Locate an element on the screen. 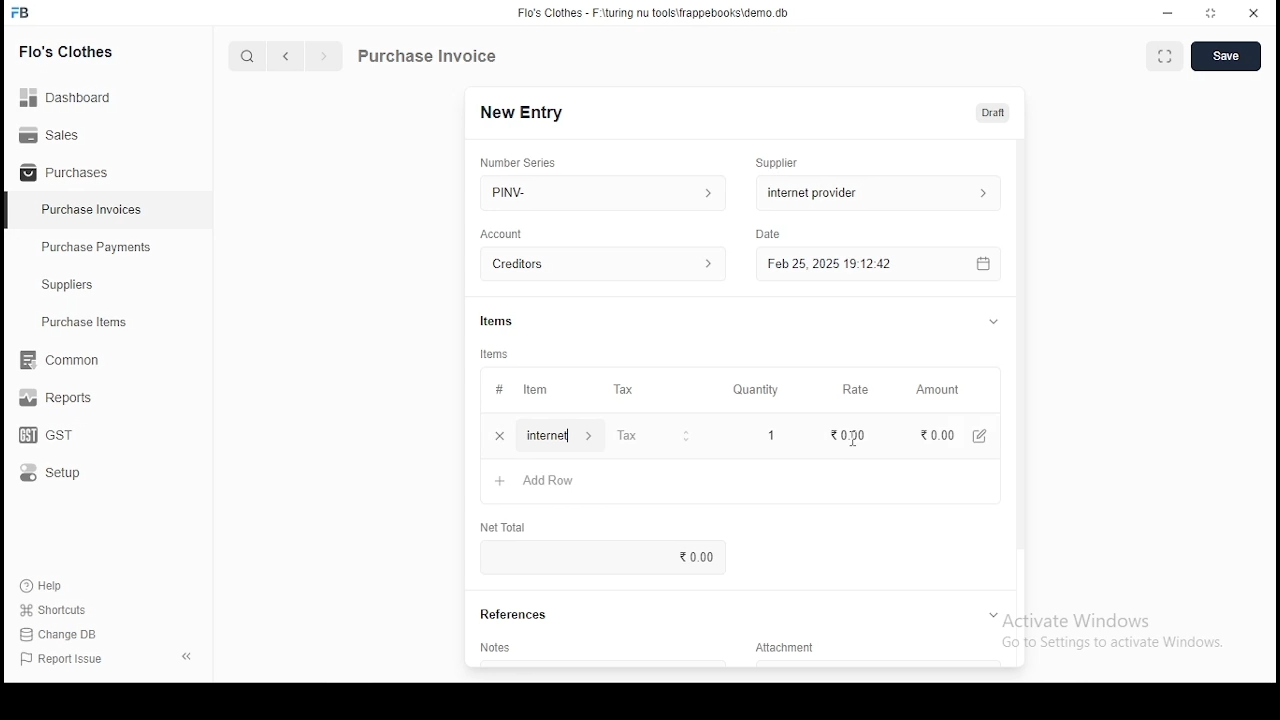  icon is located at coordinates (21, 13).